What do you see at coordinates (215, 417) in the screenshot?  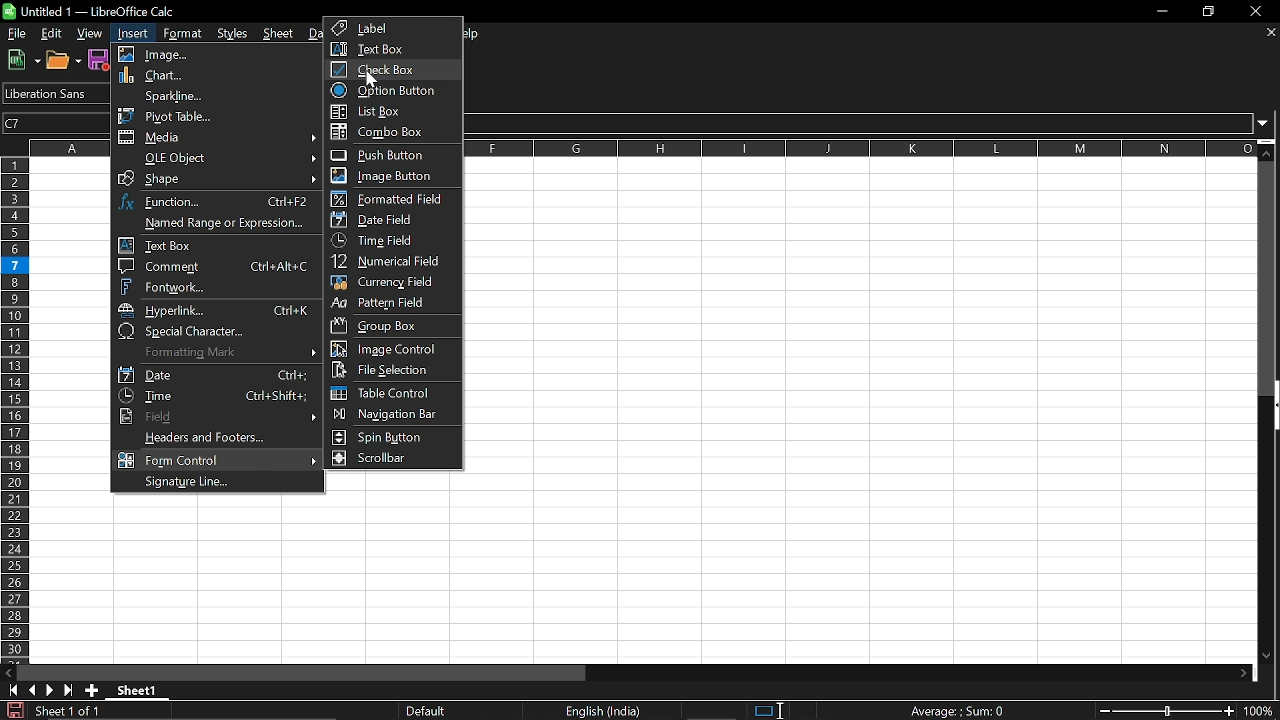 I see `Field` at bounding box center [215, 417].